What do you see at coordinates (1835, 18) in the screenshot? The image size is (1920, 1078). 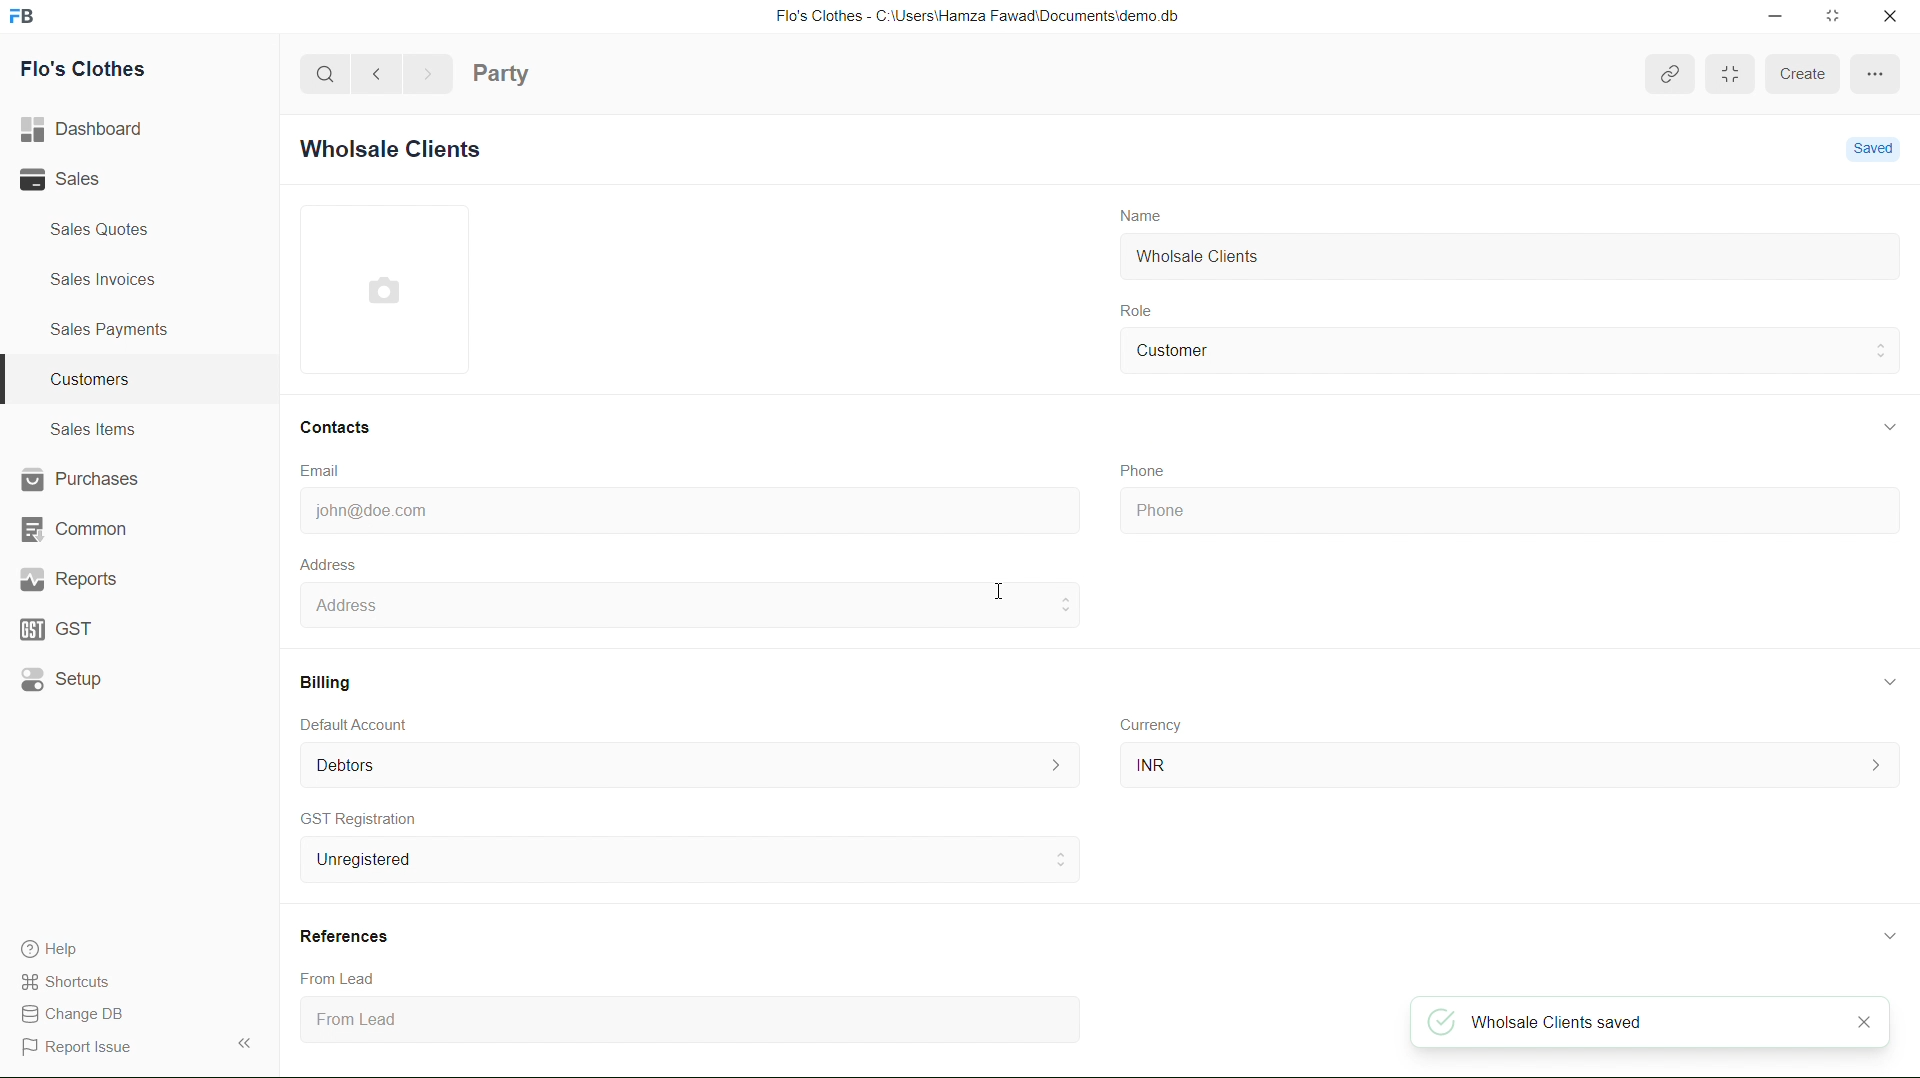 I see `maximize` at bounding box center [1835, 18].